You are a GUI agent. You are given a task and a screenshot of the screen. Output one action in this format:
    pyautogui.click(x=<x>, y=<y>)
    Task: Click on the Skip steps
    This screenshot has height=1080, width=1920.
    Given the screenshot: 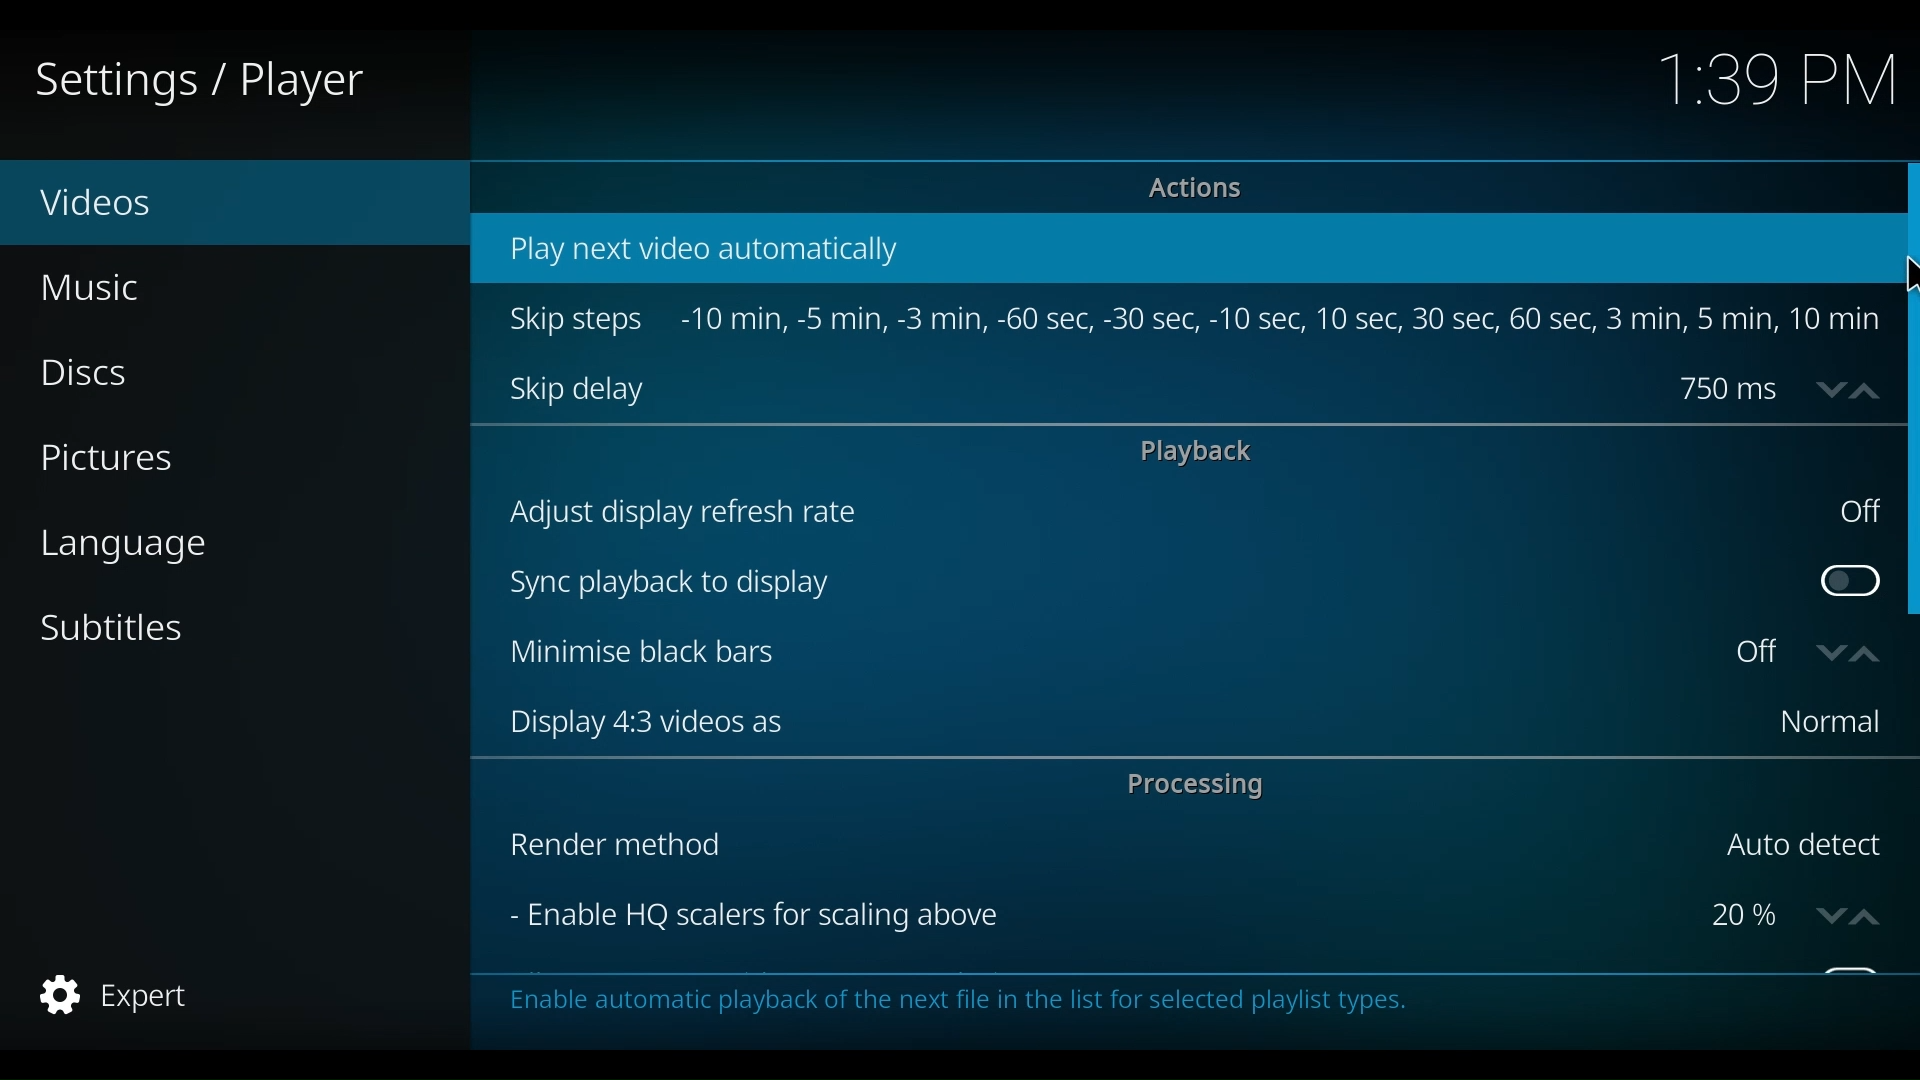 What is the action you would take?
    pyautogui.click(x=578, y=321)
    